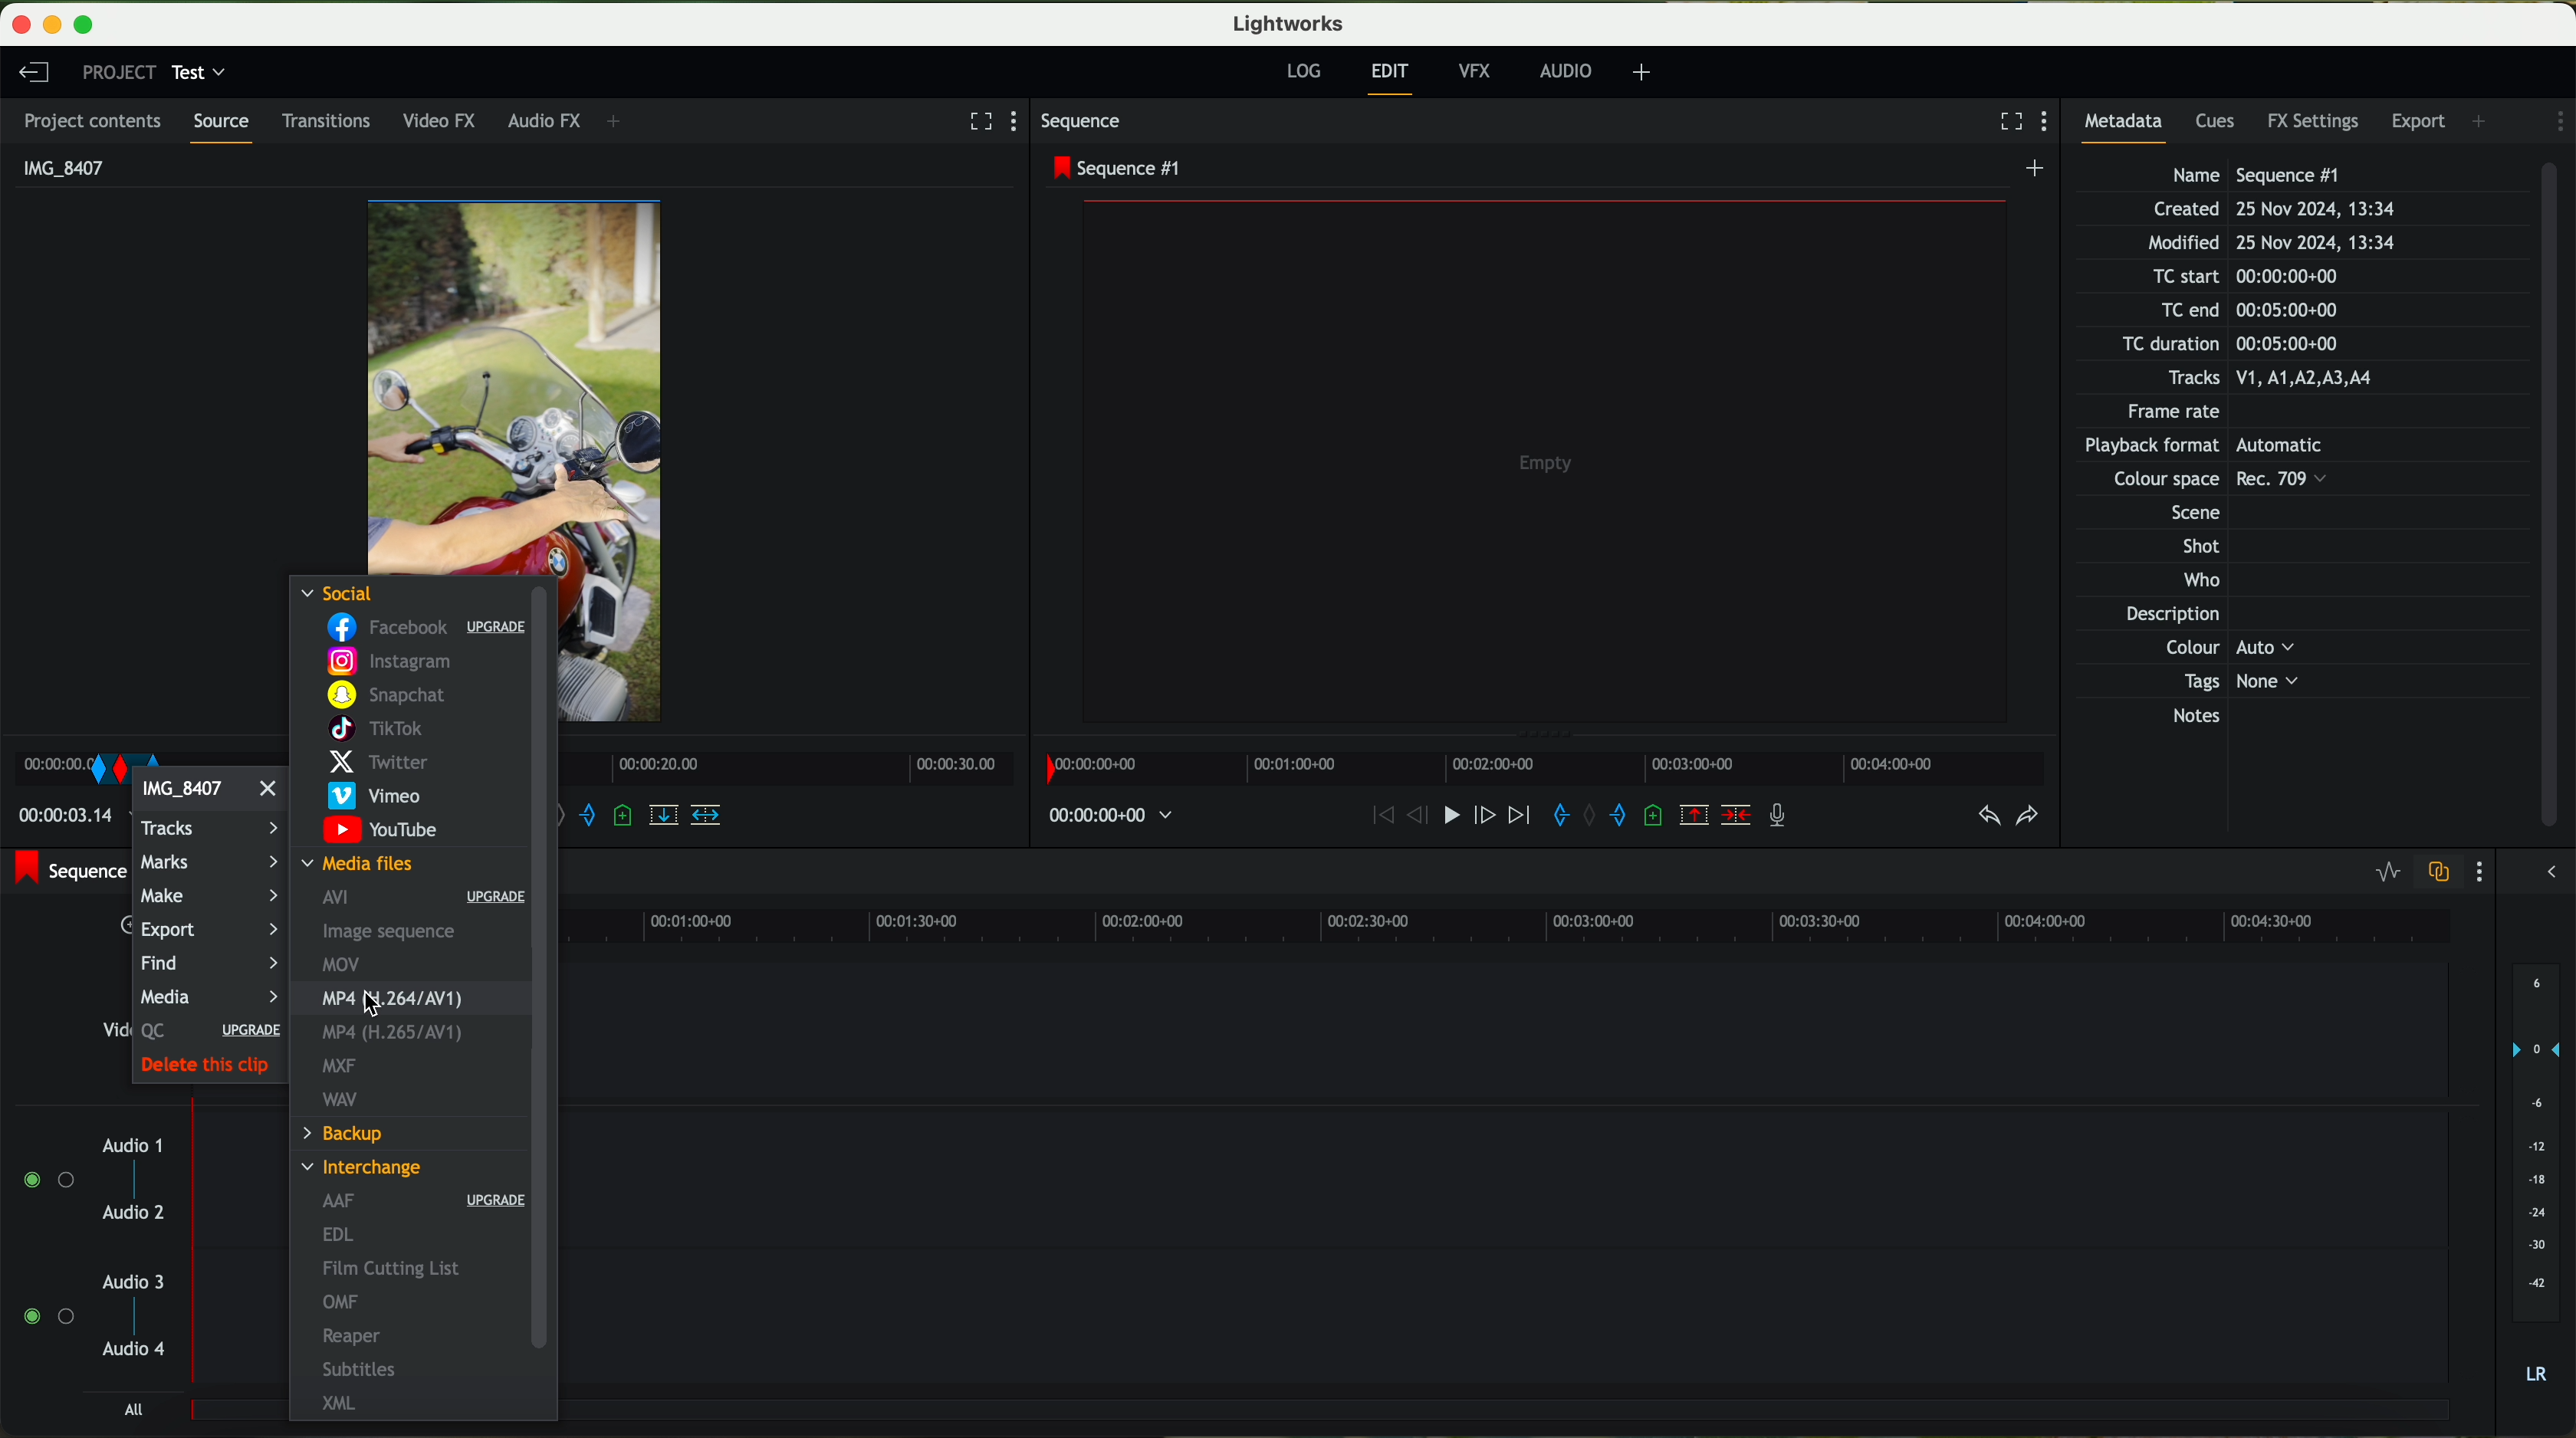 This screenshot has width=2576, height=1438. I want to click on click on MP4, so click(408, 999).